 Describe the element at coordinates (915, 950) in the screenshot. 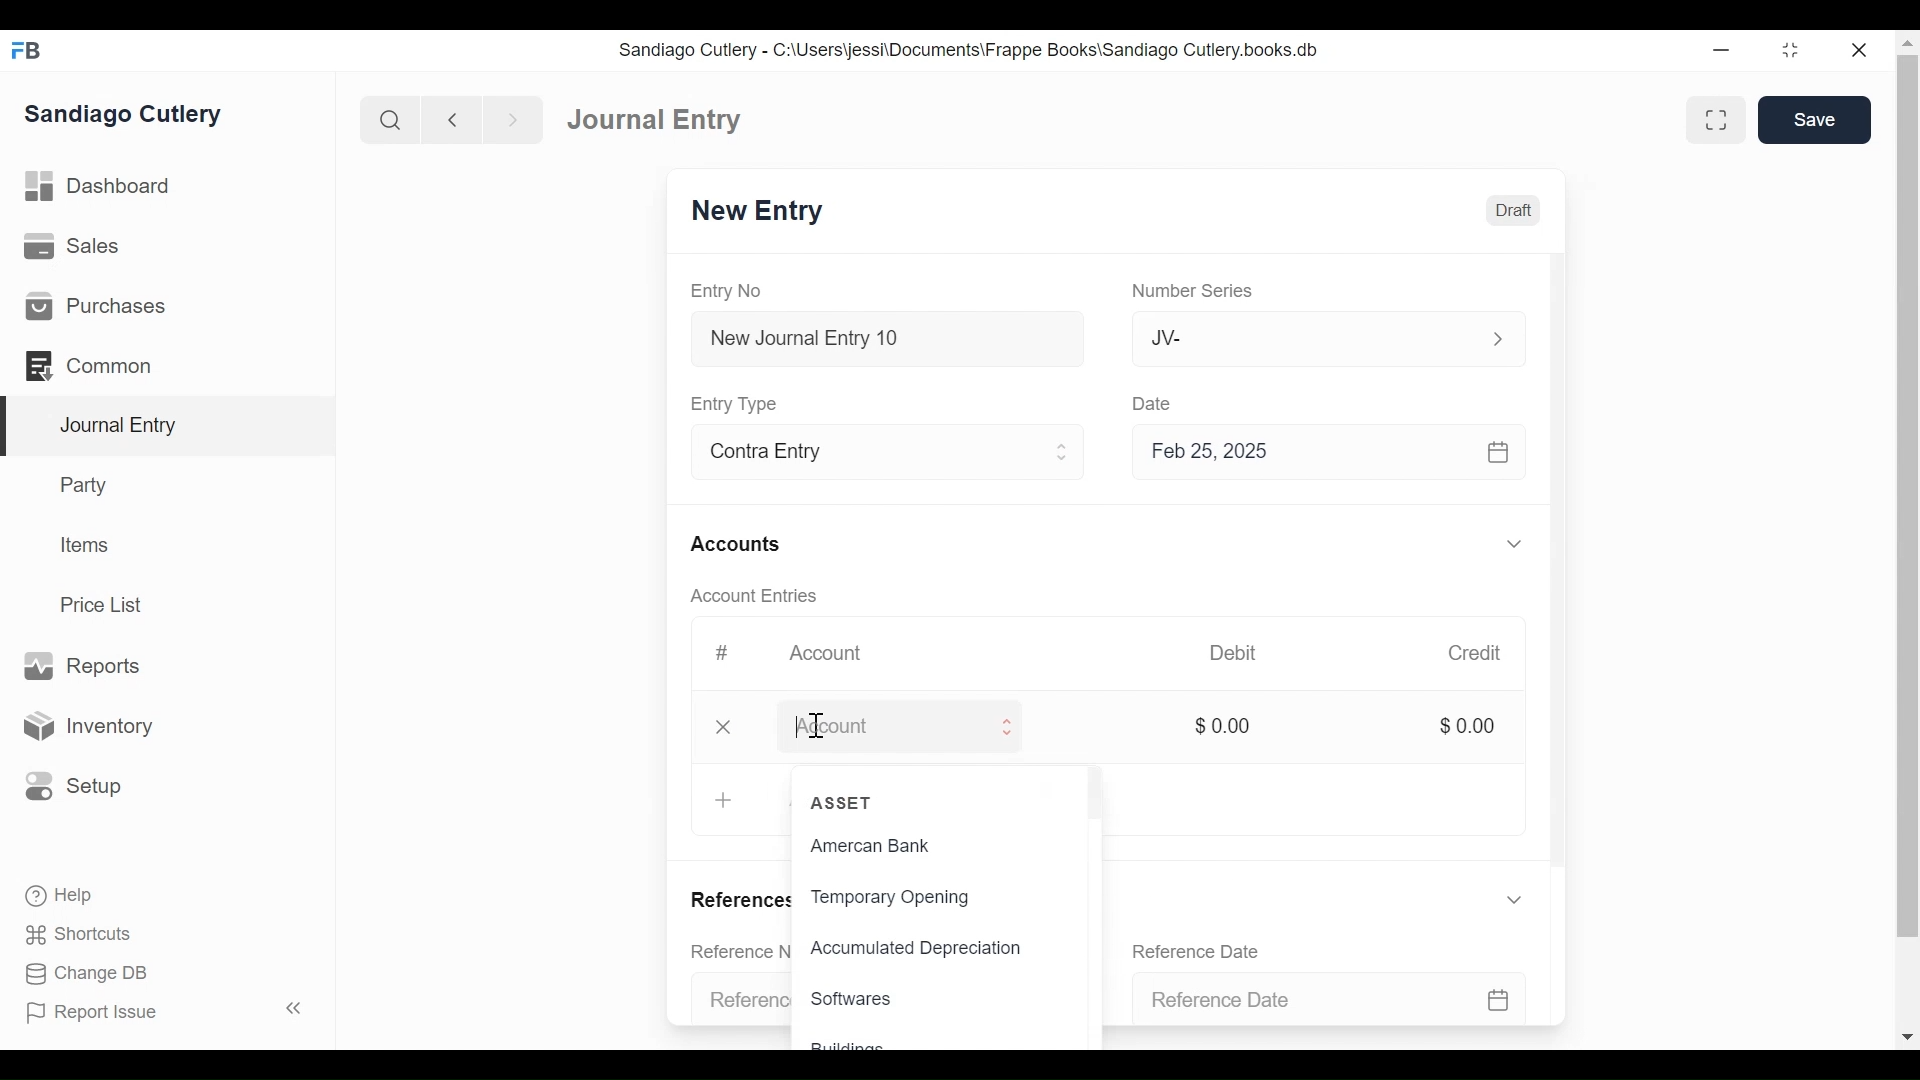

I see `Accumulated Depreciation` at that location.